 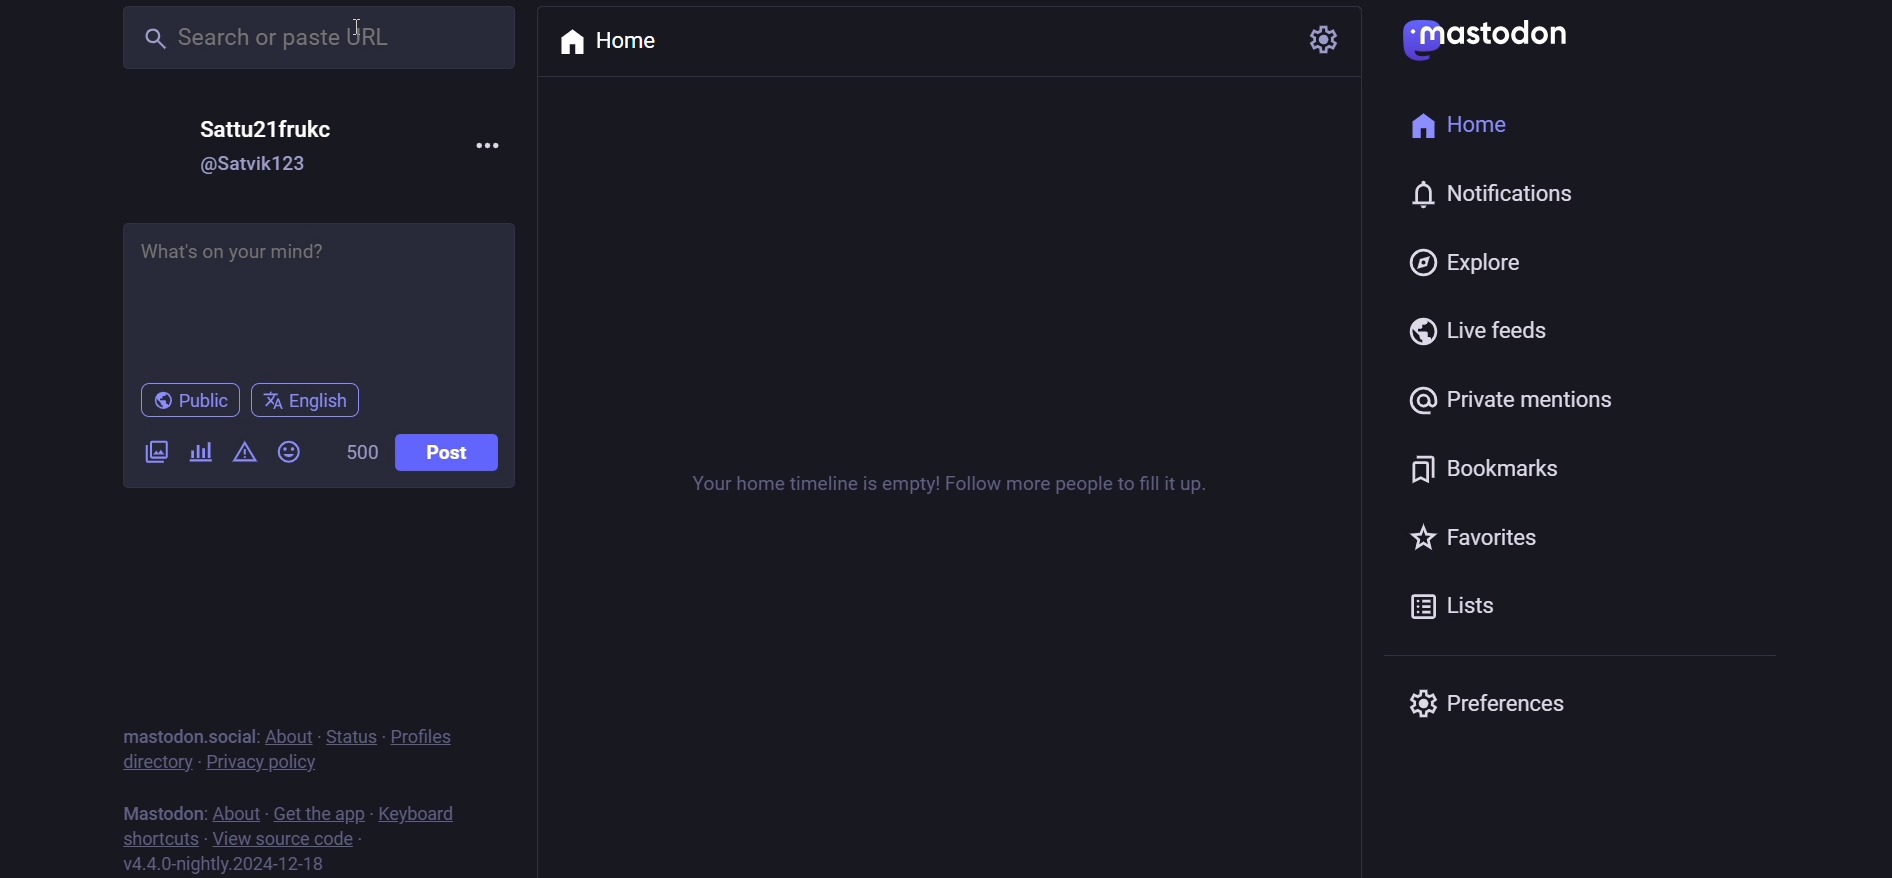 What do you see at coordinates (488, 143) in the screenshot?
I see `more` at bounding box center [488, 143].